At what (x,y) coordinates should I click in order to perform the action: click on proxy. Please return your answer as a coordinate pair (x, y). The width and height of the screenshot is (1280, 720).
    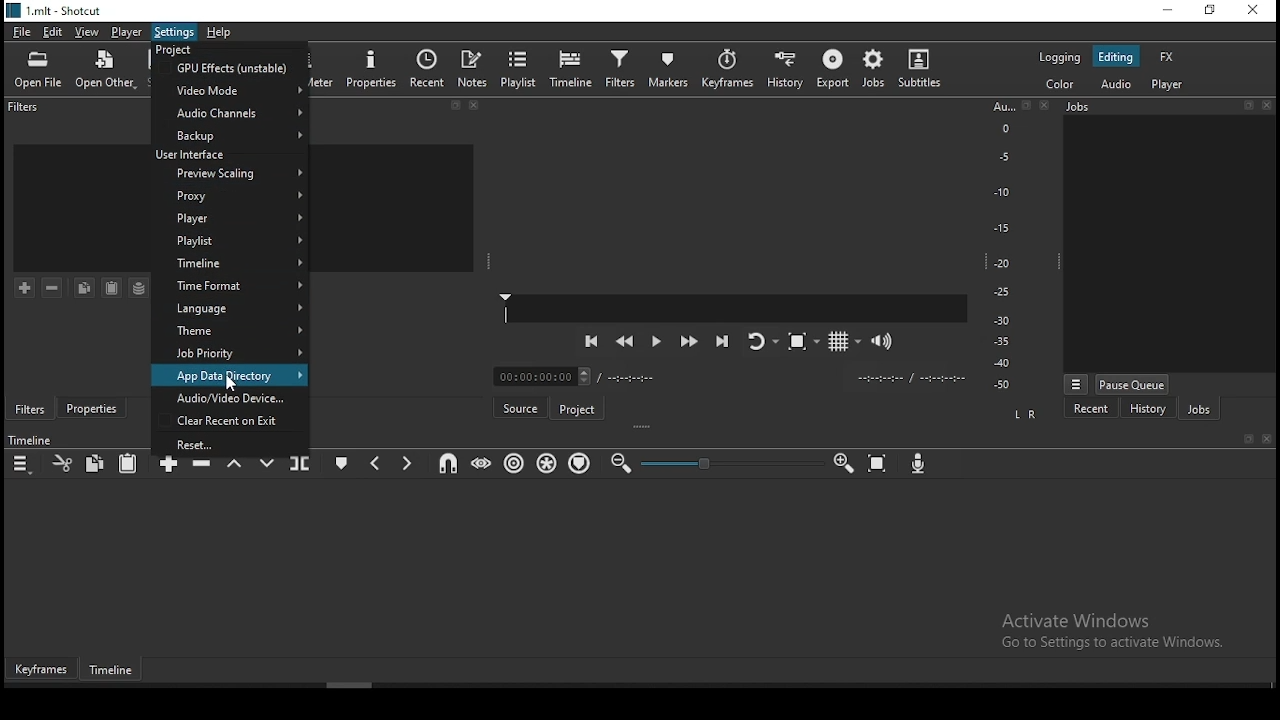
    Looking at the image, I should click on (230, 196).